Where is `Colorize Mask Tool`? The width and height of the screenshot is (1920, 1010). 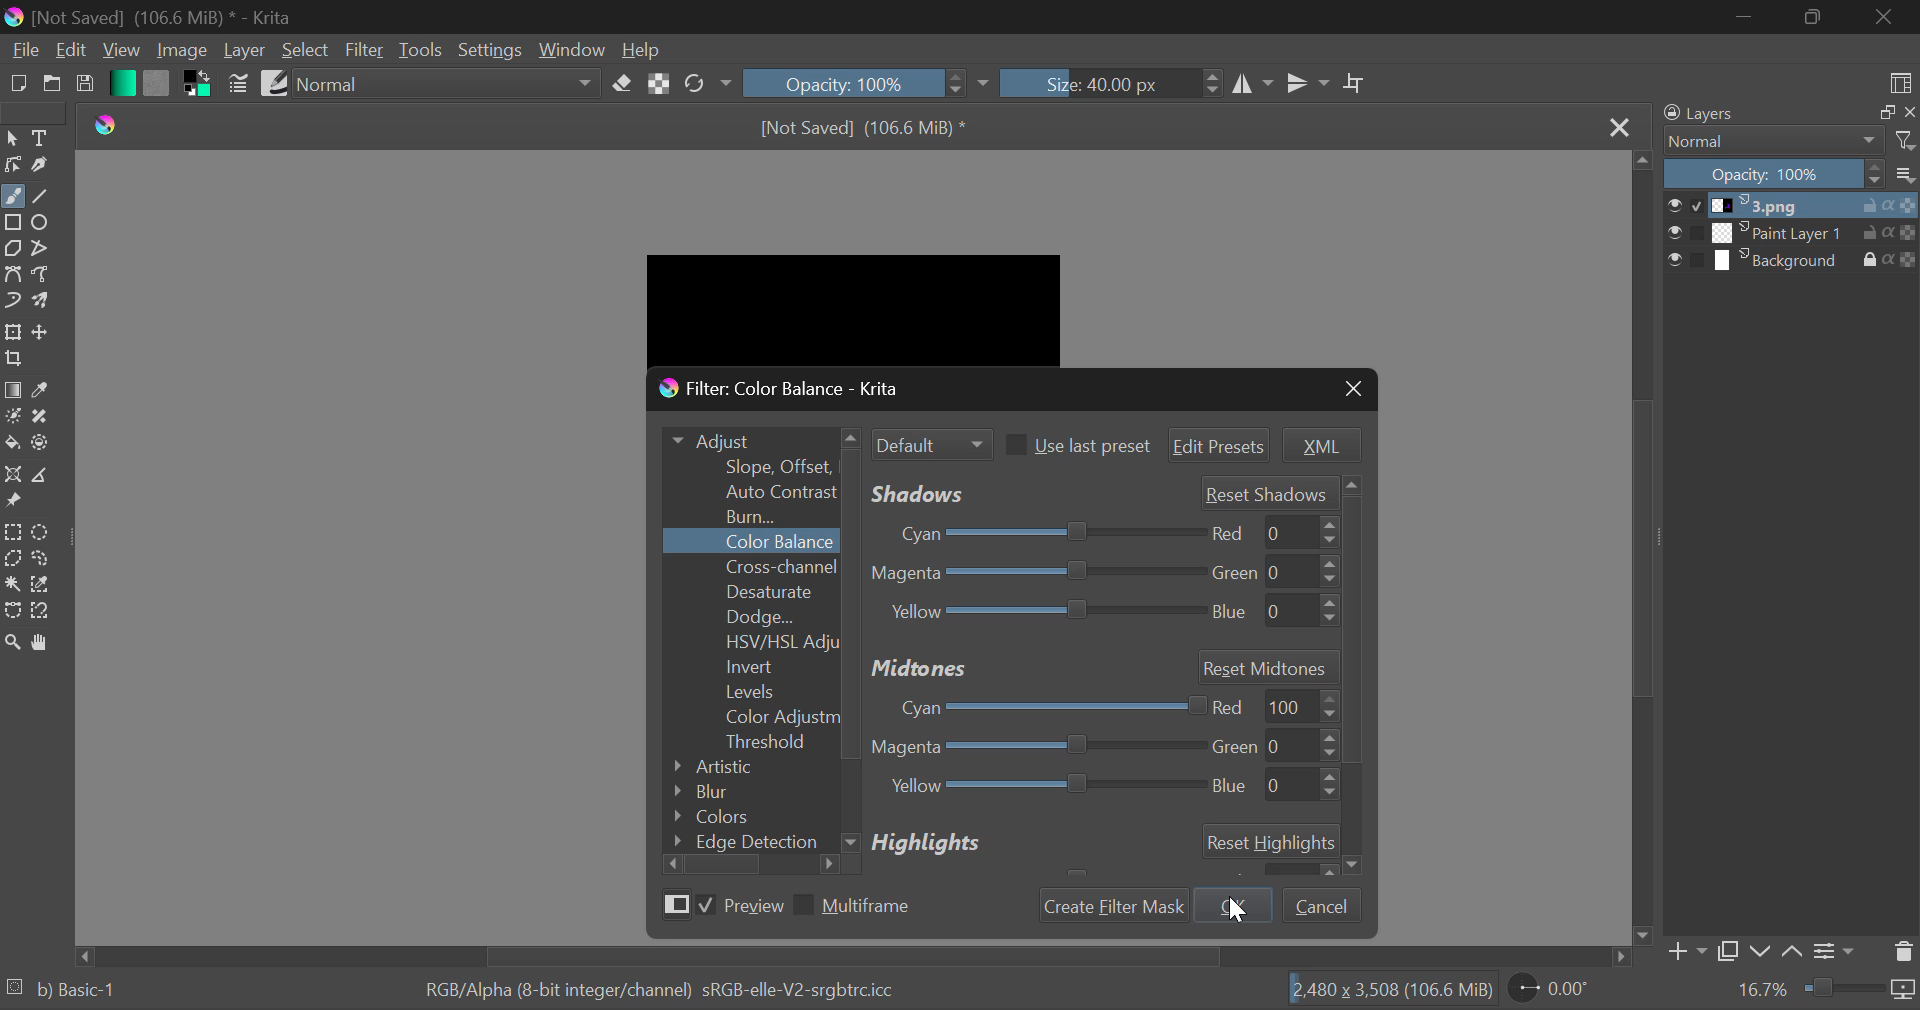 Colorize Mask Tool is located at coordinates (14, 418).